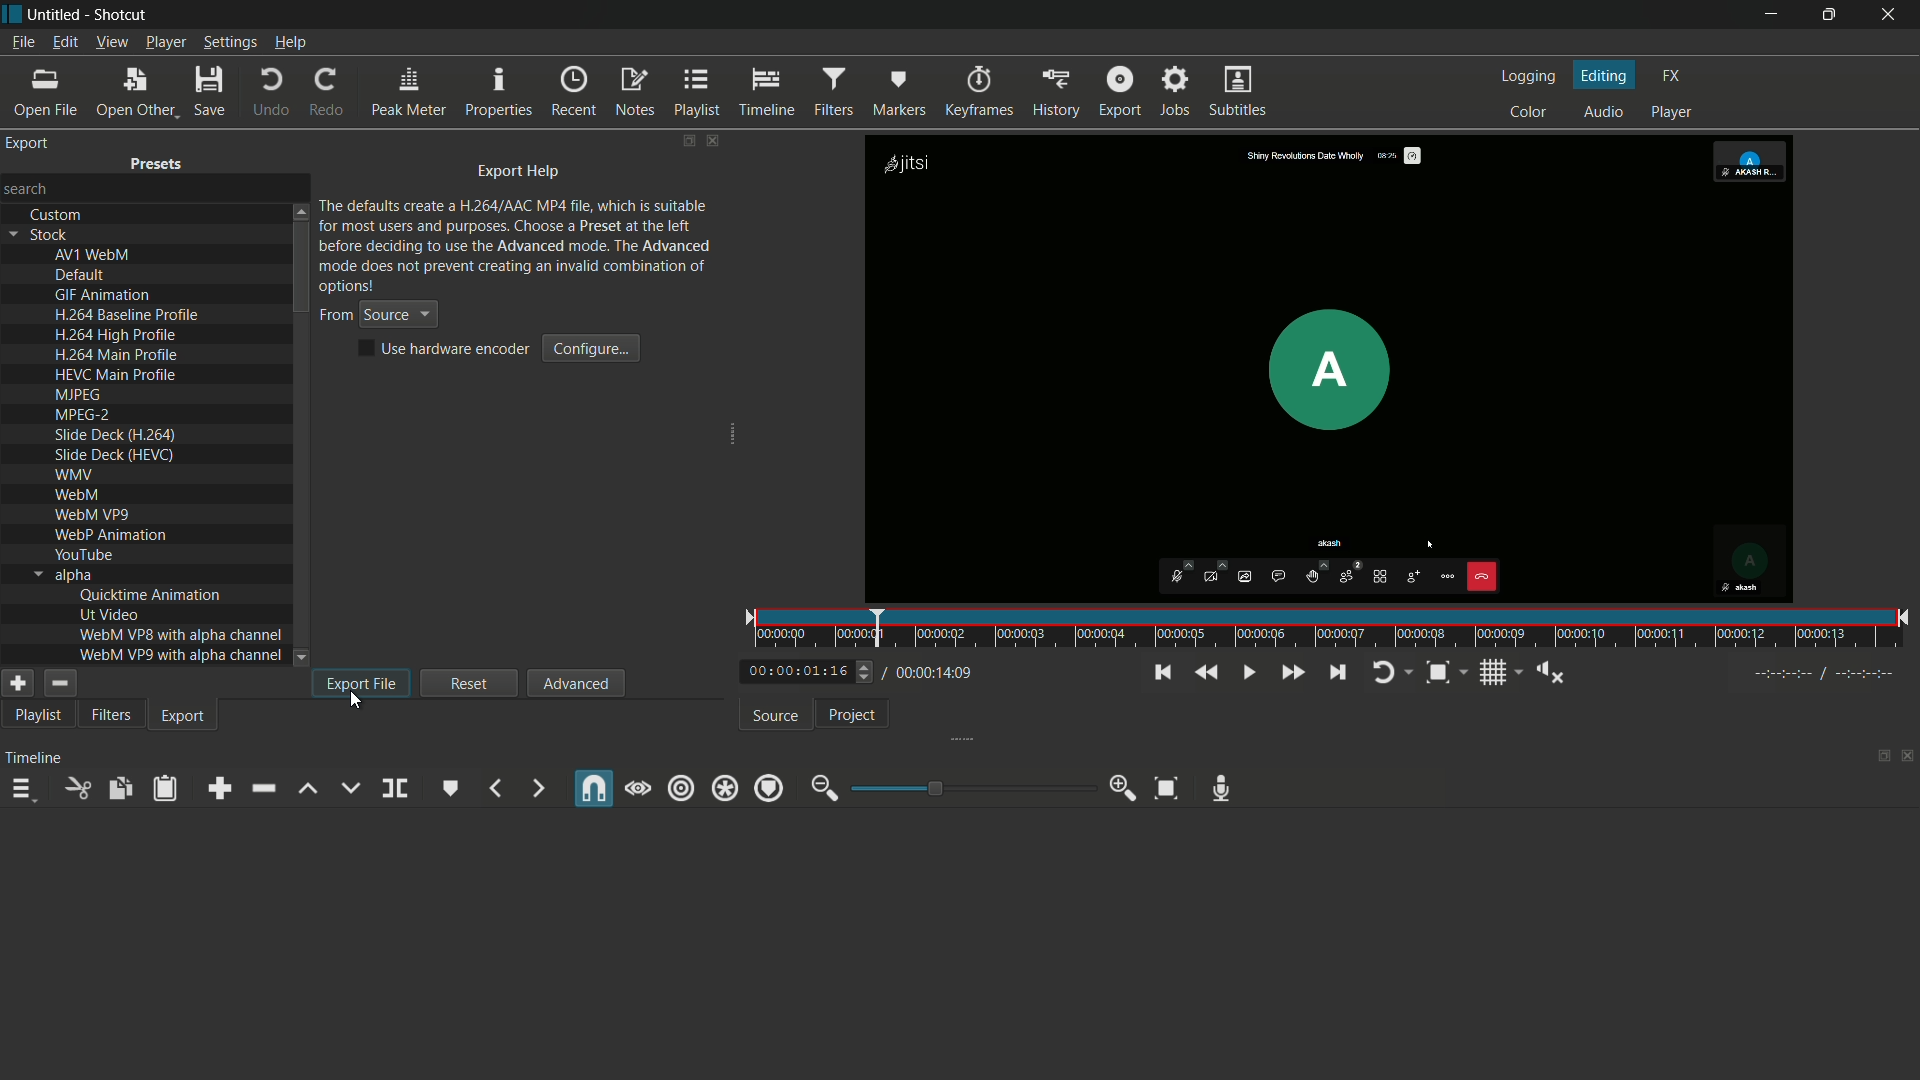  I want to click on text, so click(126, 315).